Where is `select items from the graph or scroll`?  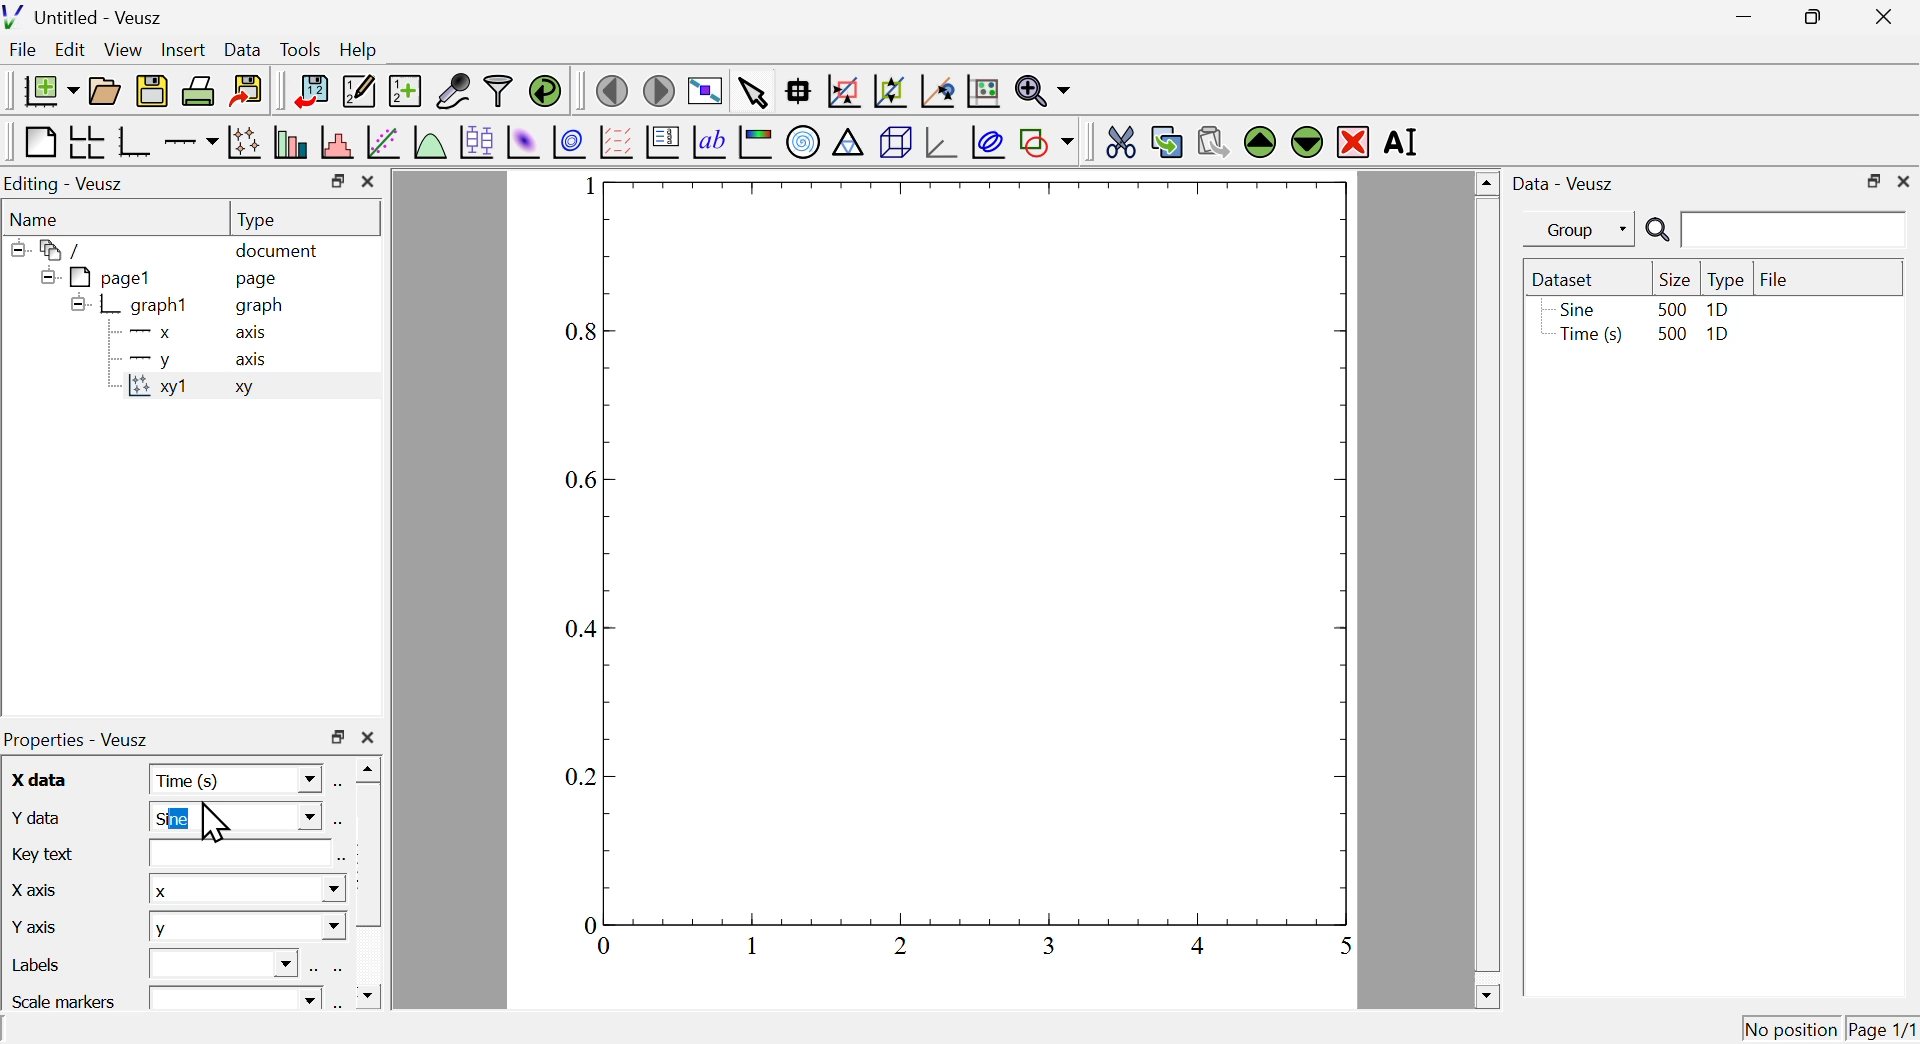 select items from the graph or scroll is located at coordinates (752, 91).